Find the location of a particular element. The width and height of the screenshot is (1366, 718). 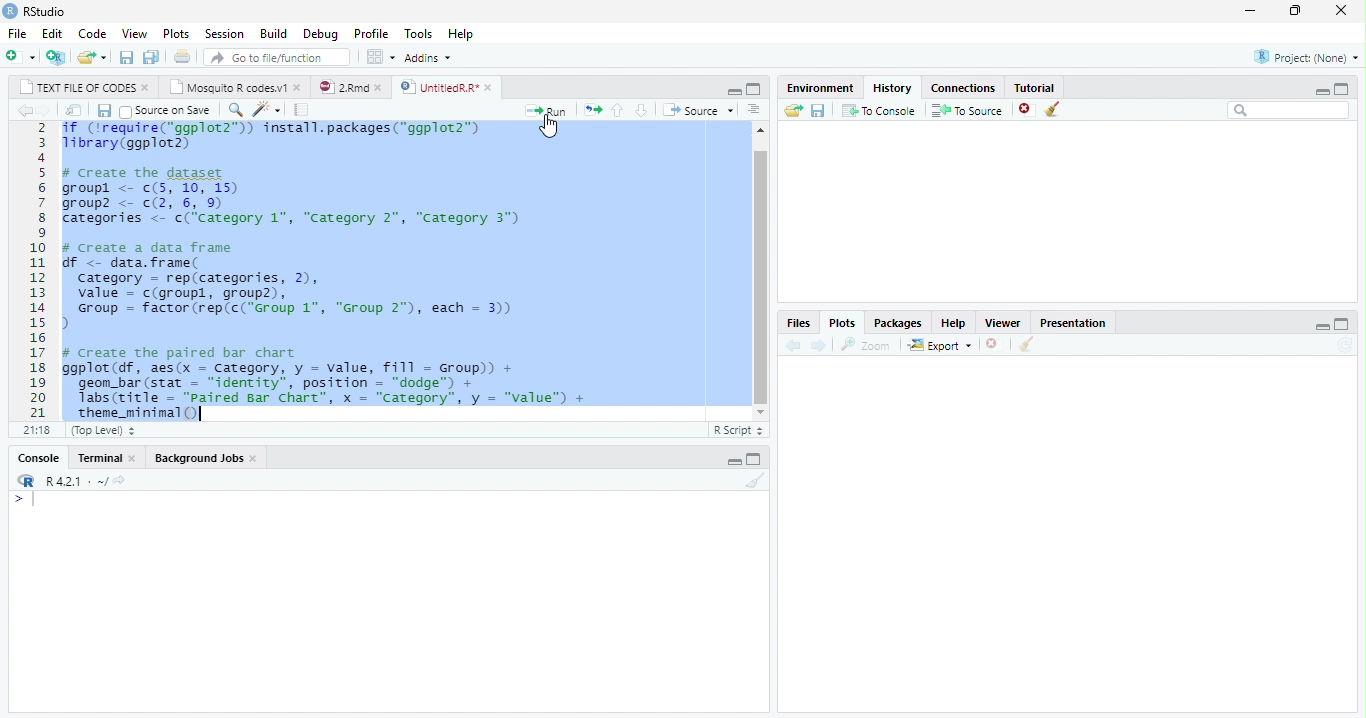

Re-run is located at coordinates (592, 110).